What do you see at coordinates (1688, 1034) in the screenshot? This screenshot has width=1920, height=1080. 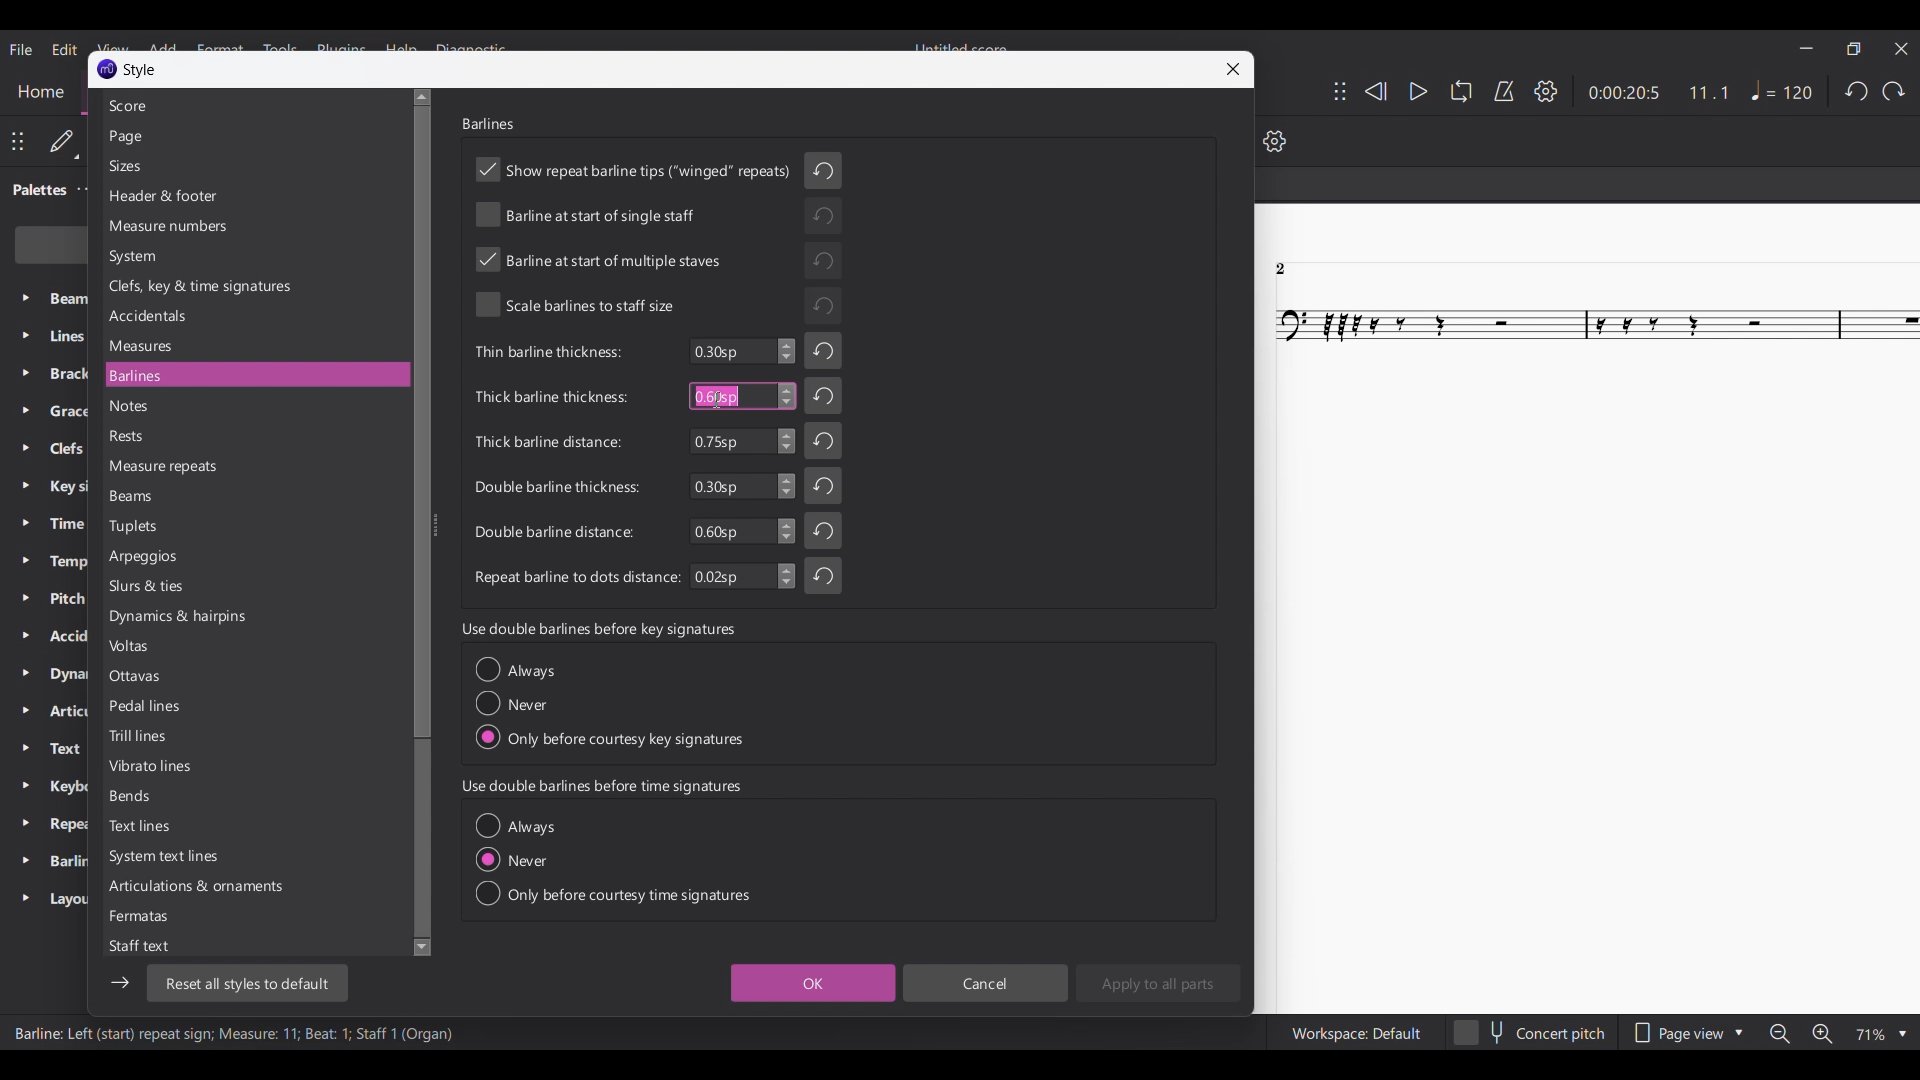 I see `Page view options` at bounding box center [1688, 1034].